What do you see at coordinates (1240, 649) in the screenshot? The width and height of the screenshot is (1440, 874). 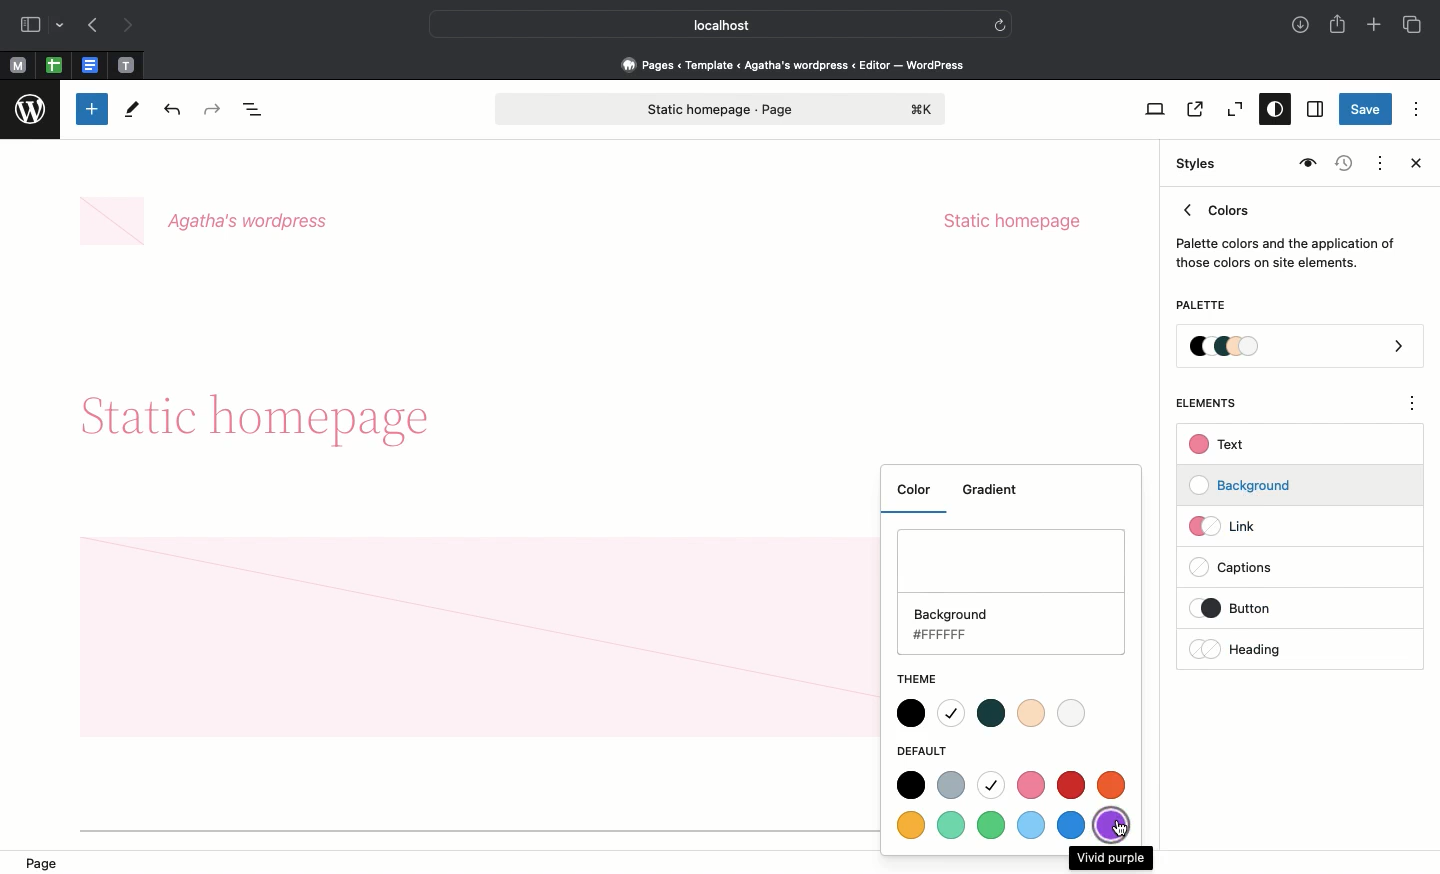 I see `Heading` at bounding box center [1240, 649].